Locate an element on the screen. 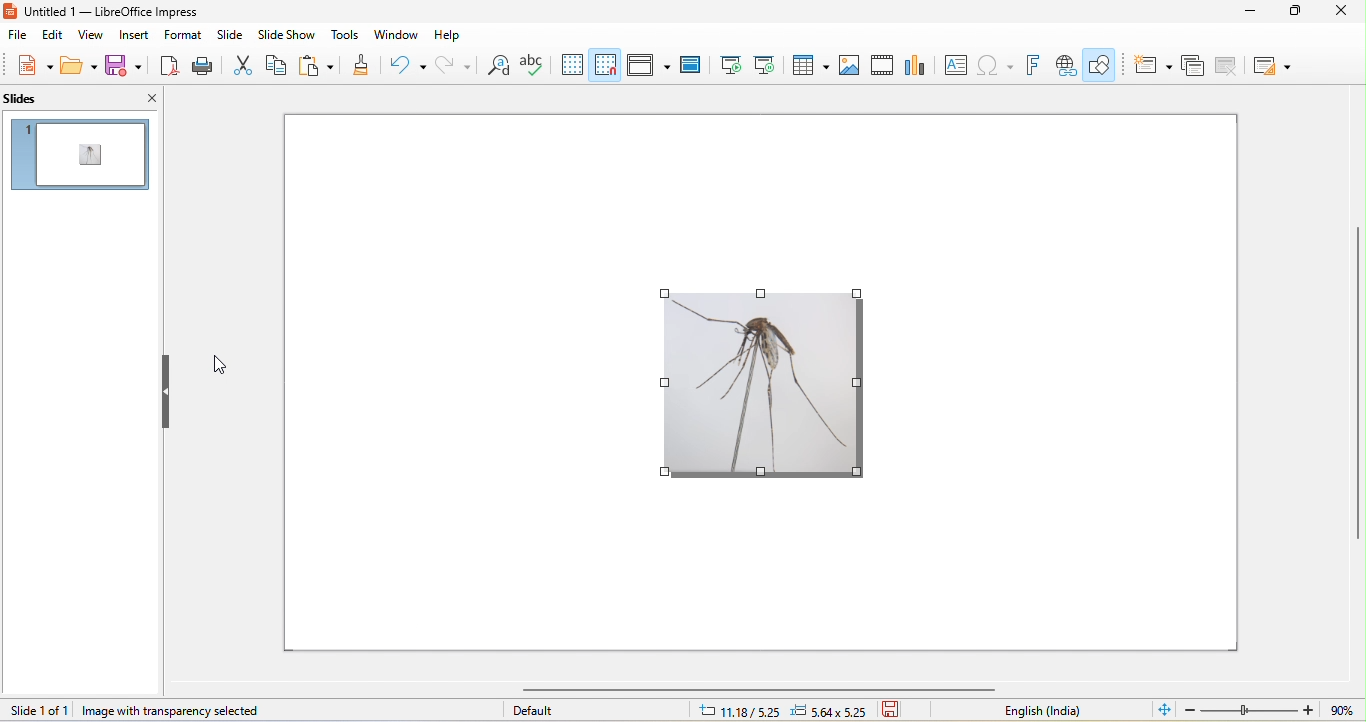  slideshow is located at coordinates (285, 35).